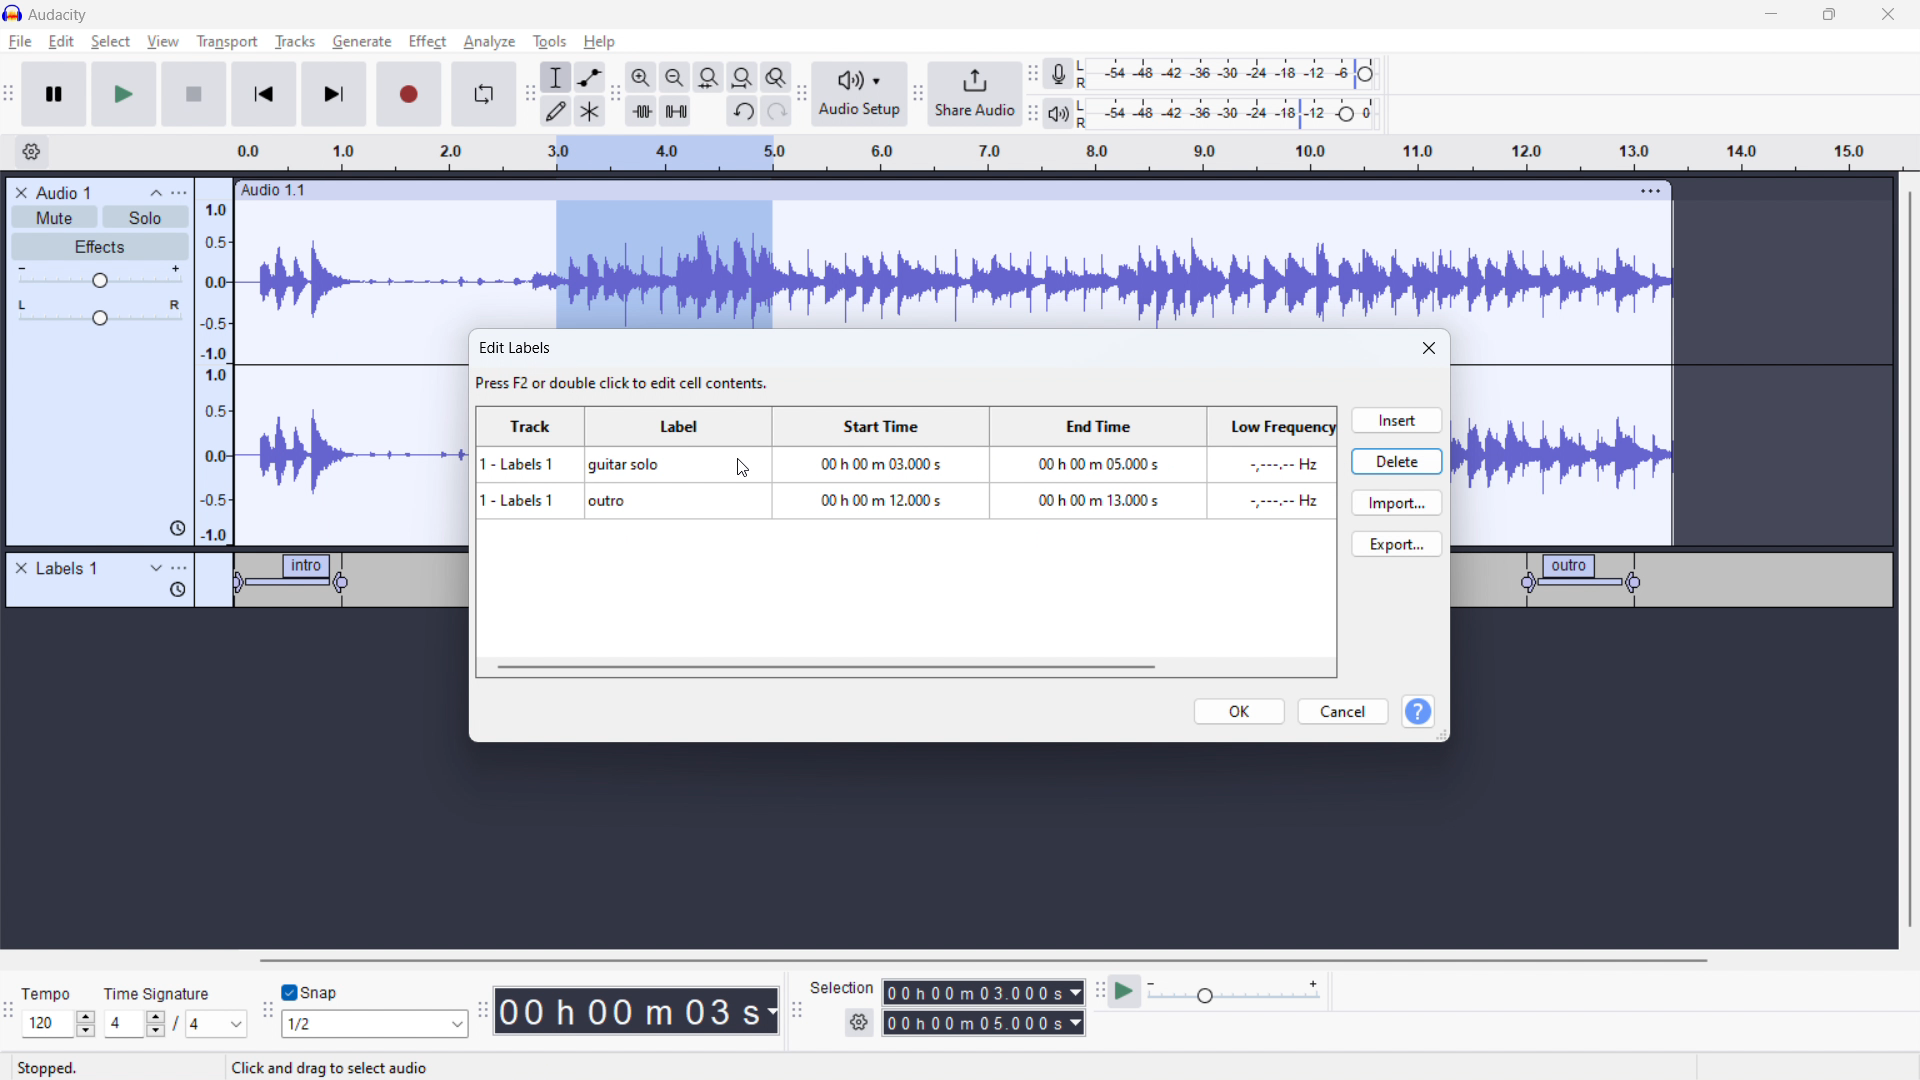  What do you see at coordinates (986, 960) in the screenshot?
I see `horizontal scrollbar` at bounding box center [986, 960].